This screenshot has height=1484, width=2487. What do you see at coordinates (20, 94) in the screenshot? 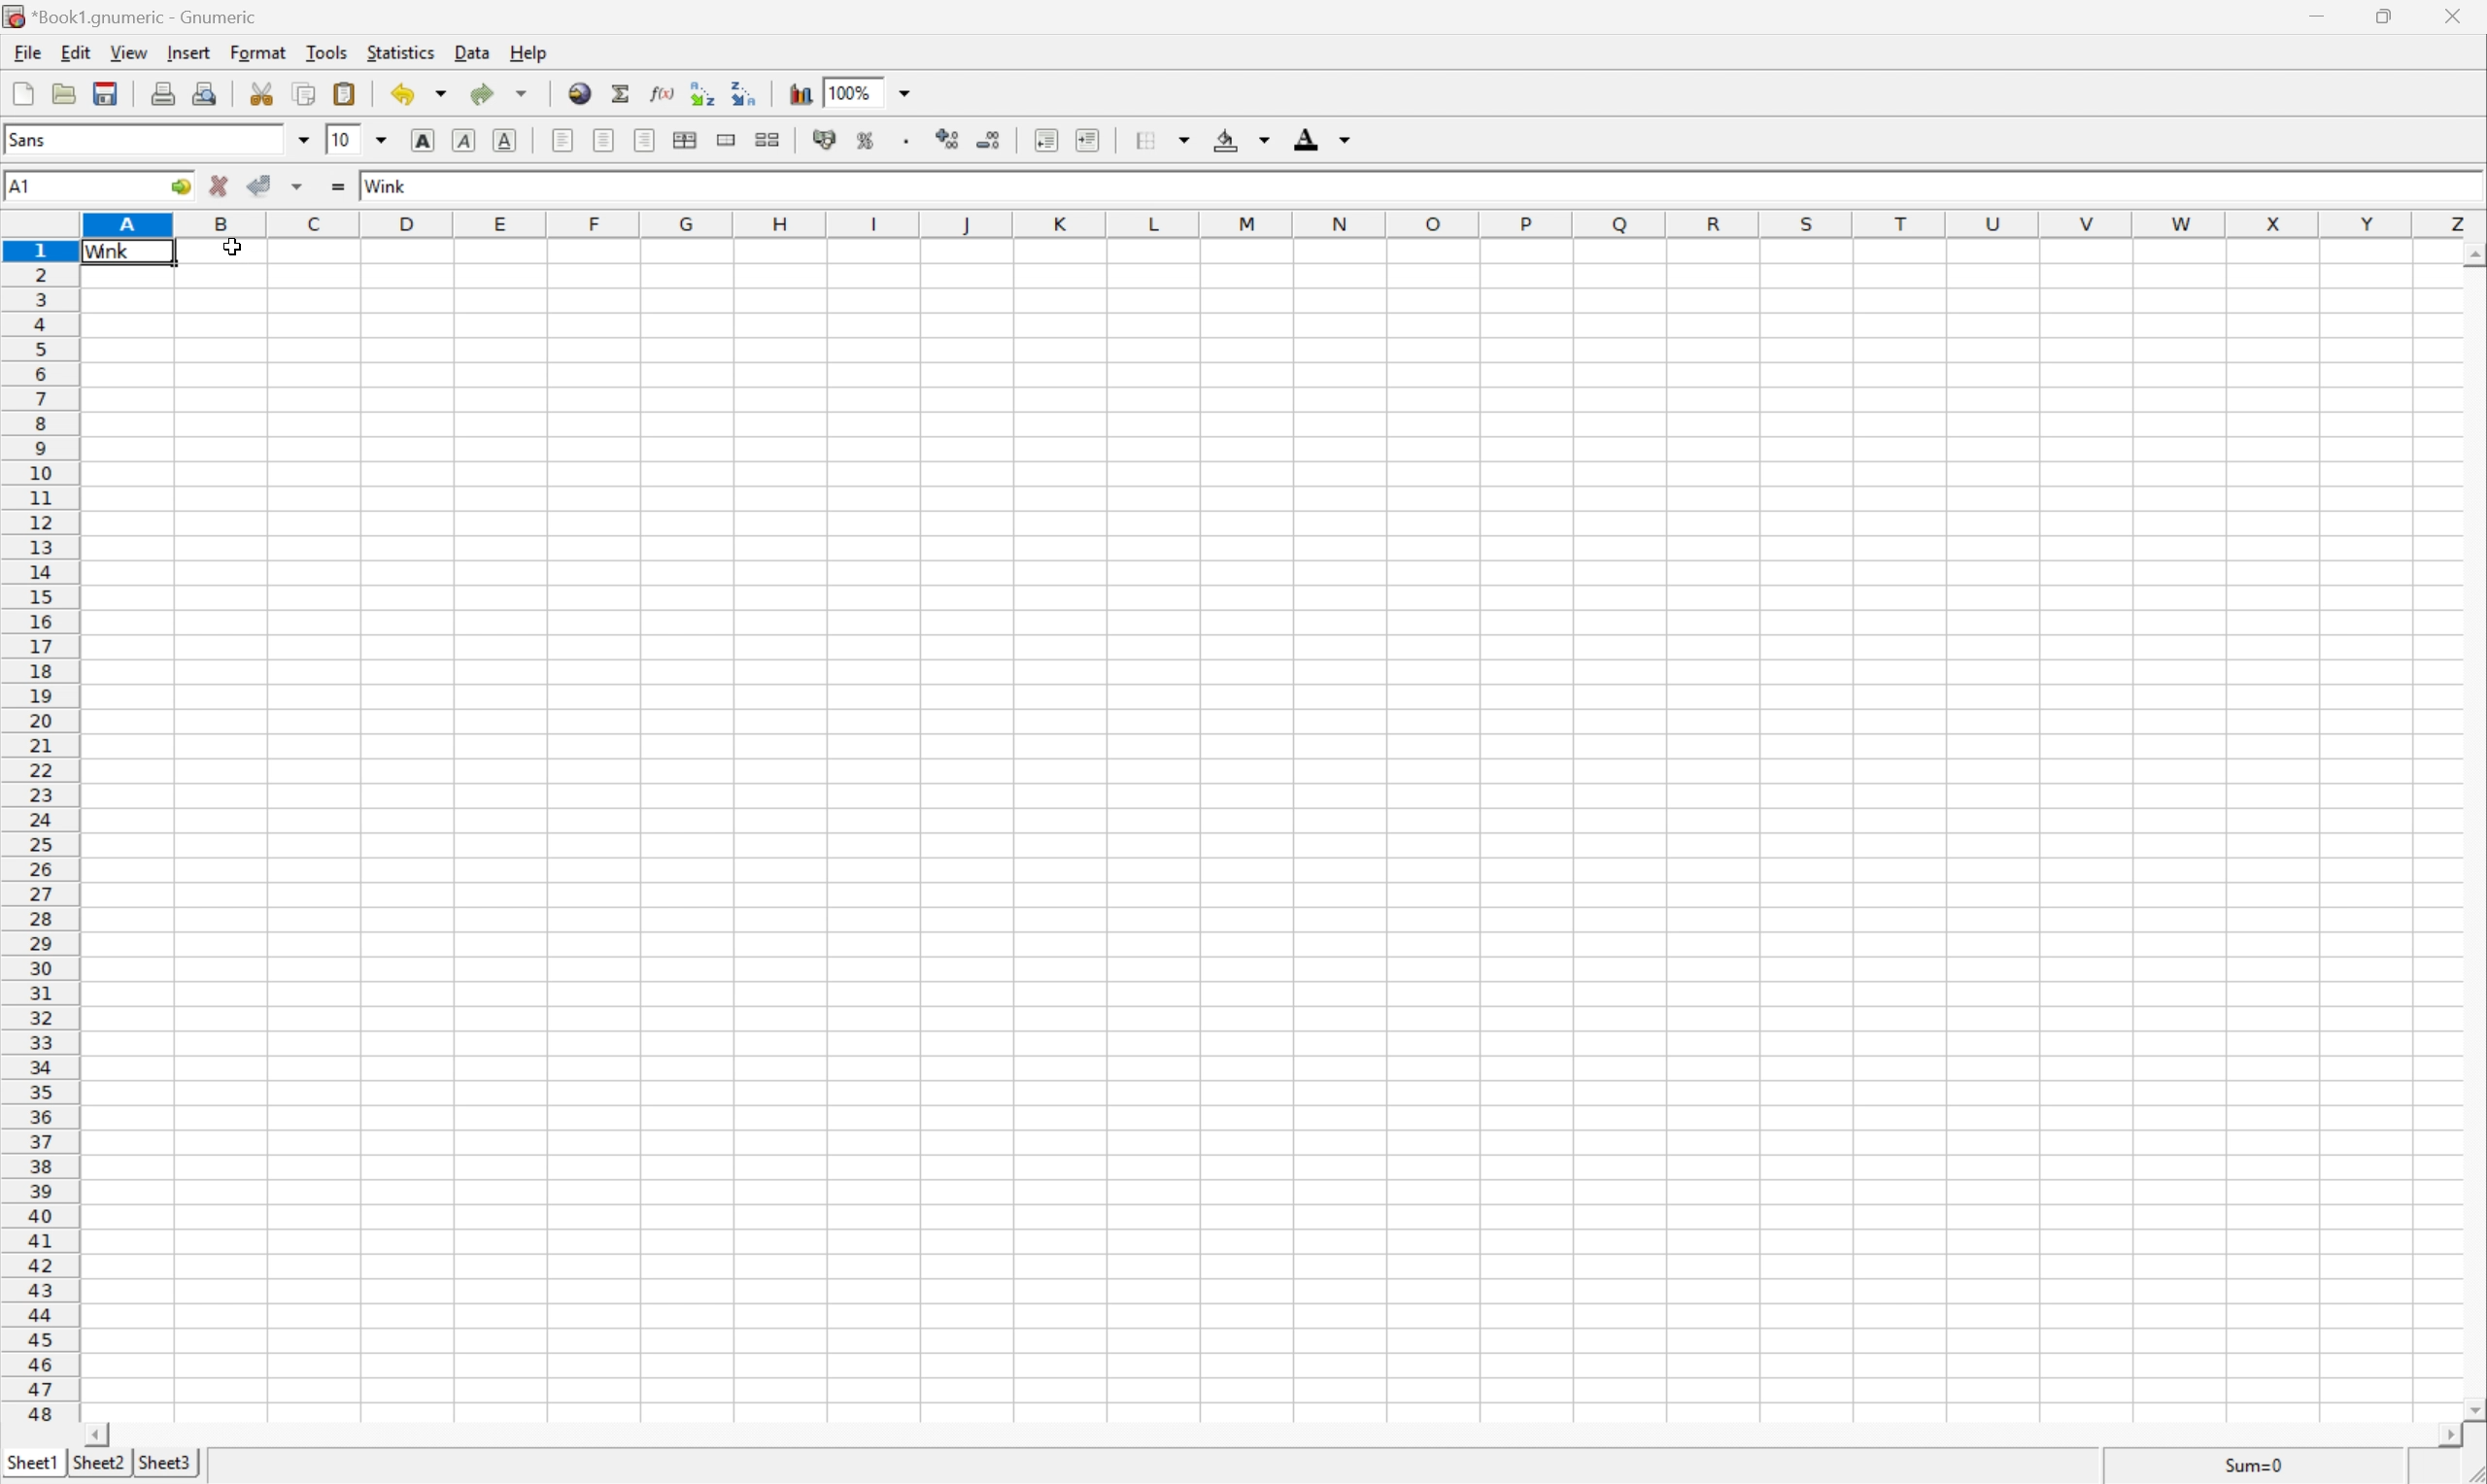
I see `new` at bounding box center [20, 94].